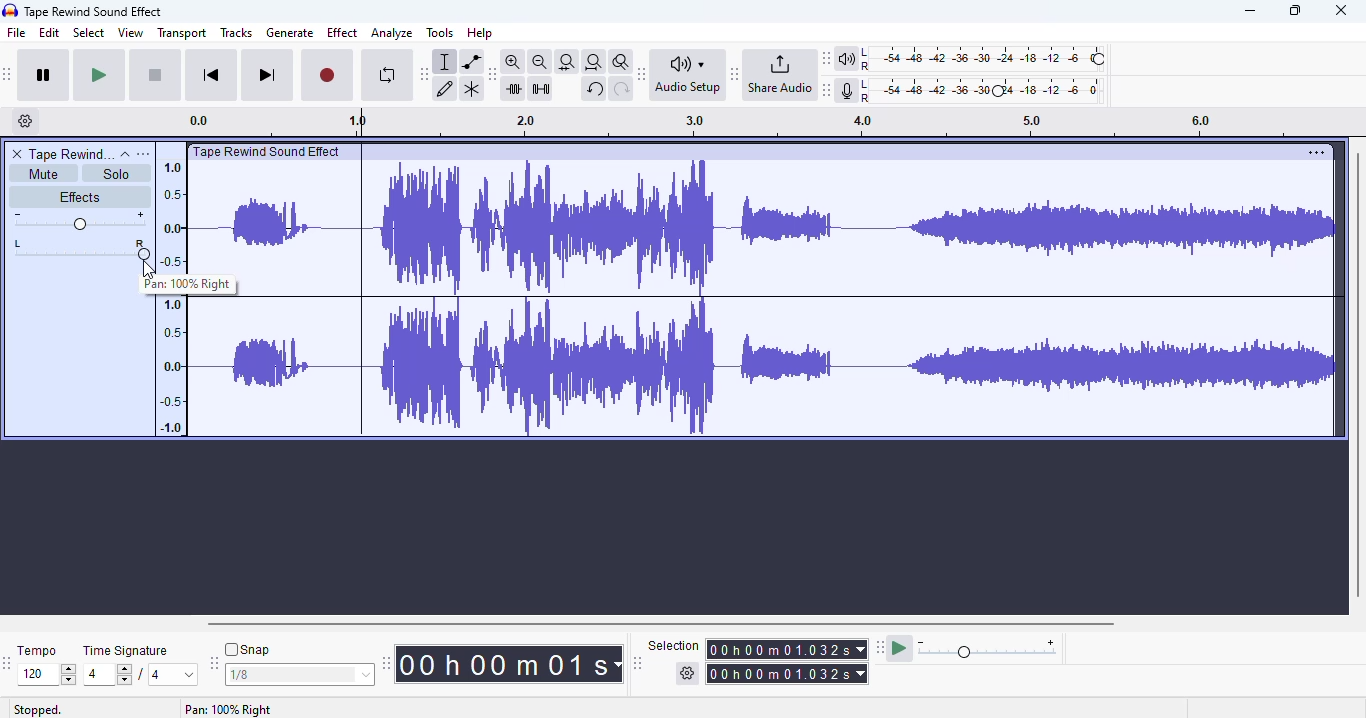  I want to click on close, so click(1340, 10).